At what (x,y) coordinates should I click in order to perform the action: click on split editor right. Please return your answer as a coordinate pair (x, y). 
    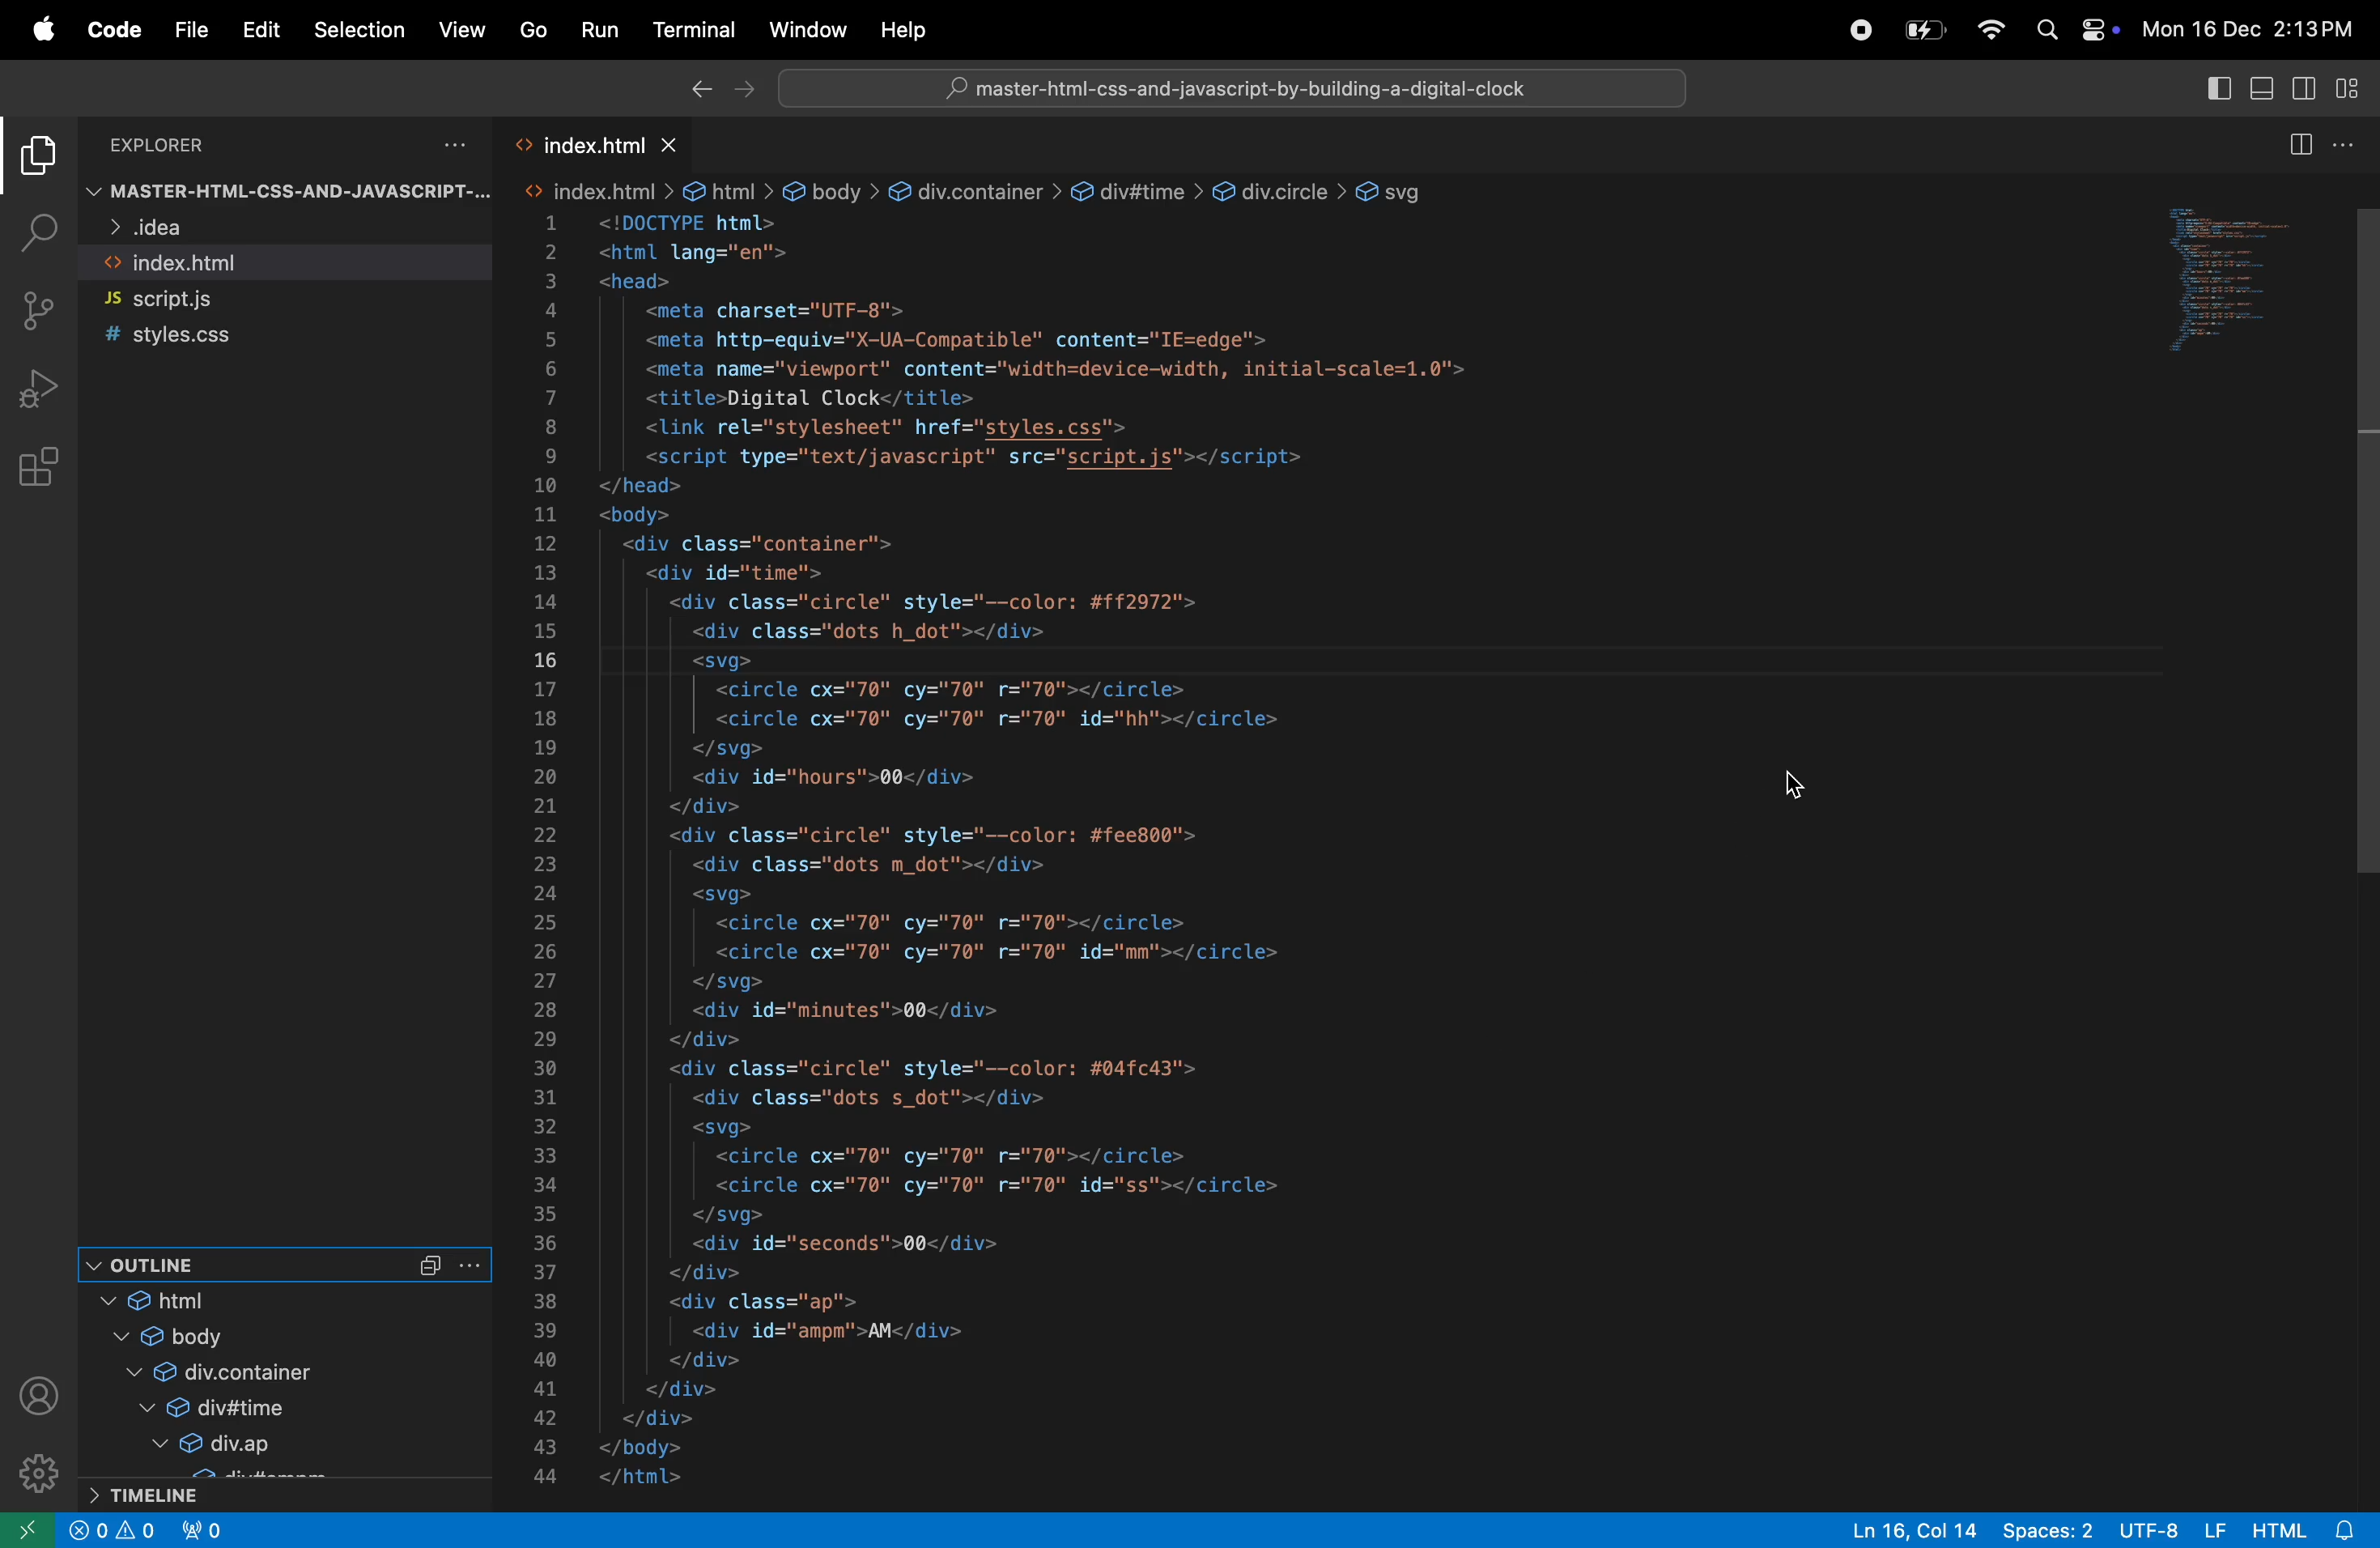
    Looking at the image, I should click on (2299, 146).